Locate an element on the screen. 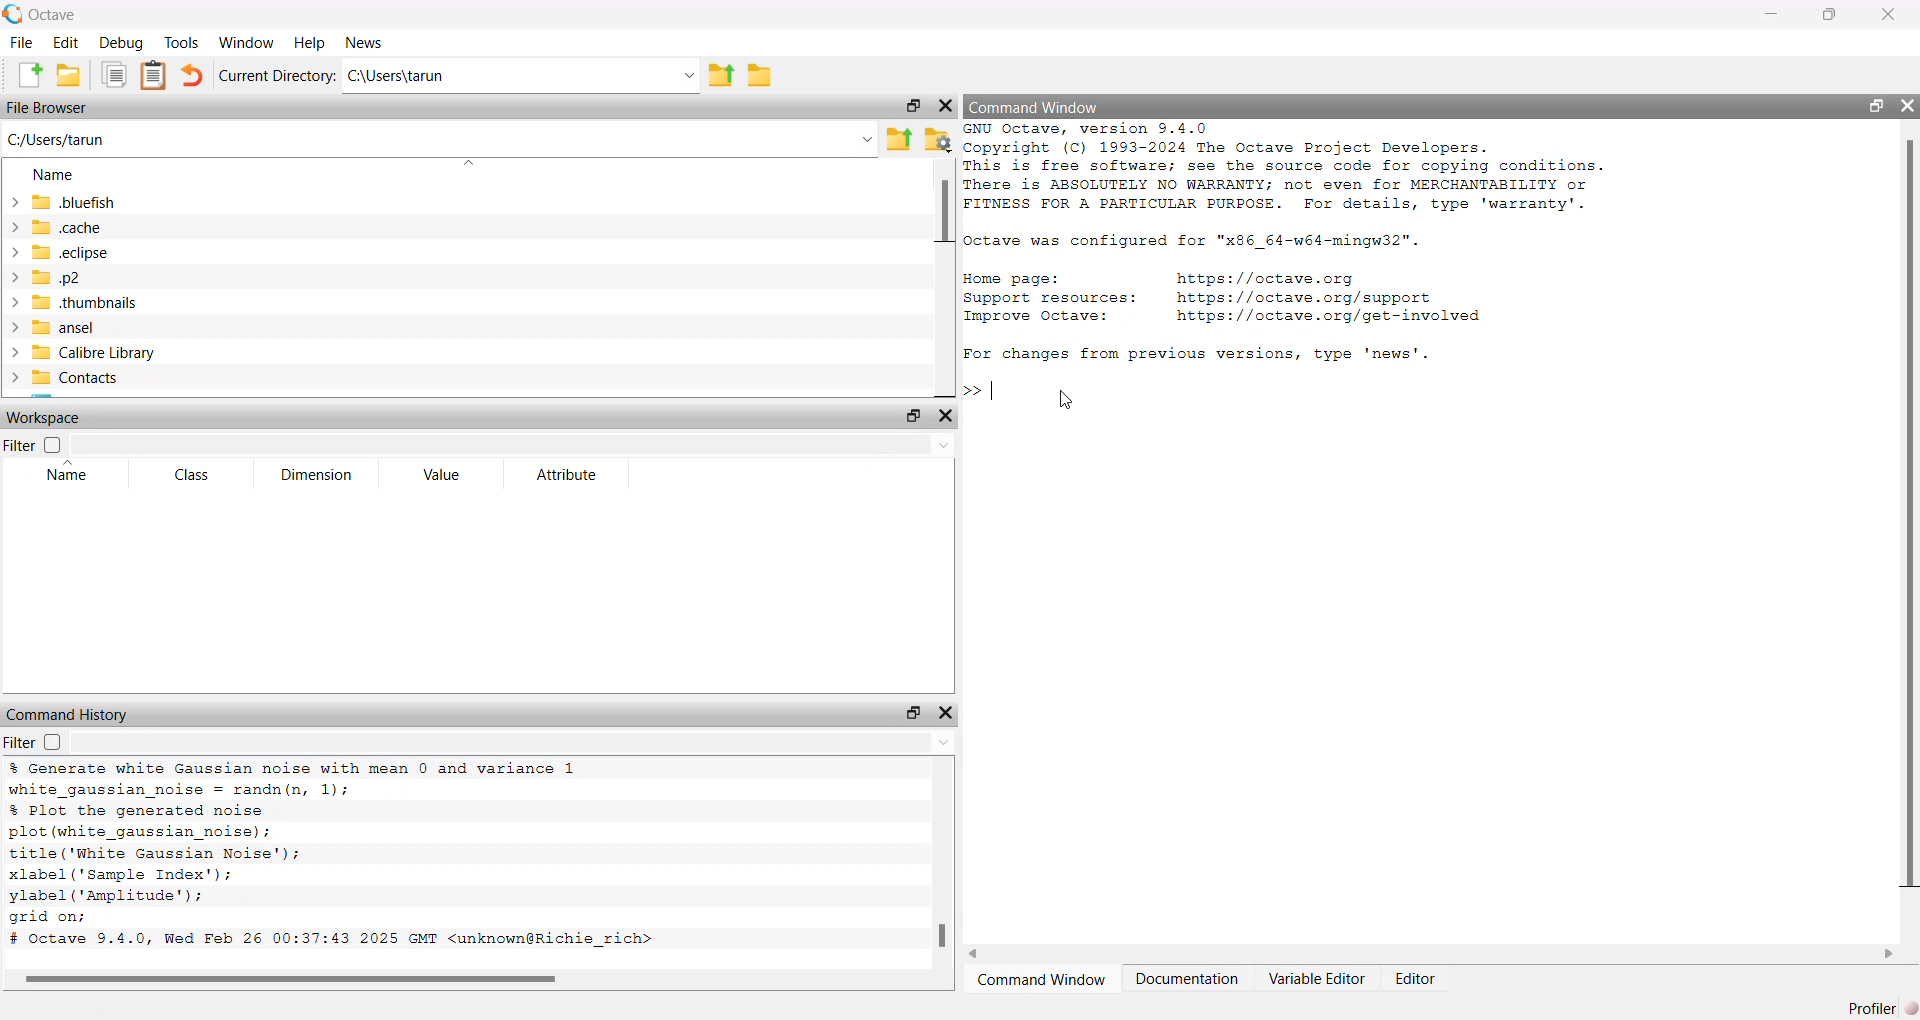 This screenshot has height=1020, width=1920.  Editor is located at coordinates (1415, 982).